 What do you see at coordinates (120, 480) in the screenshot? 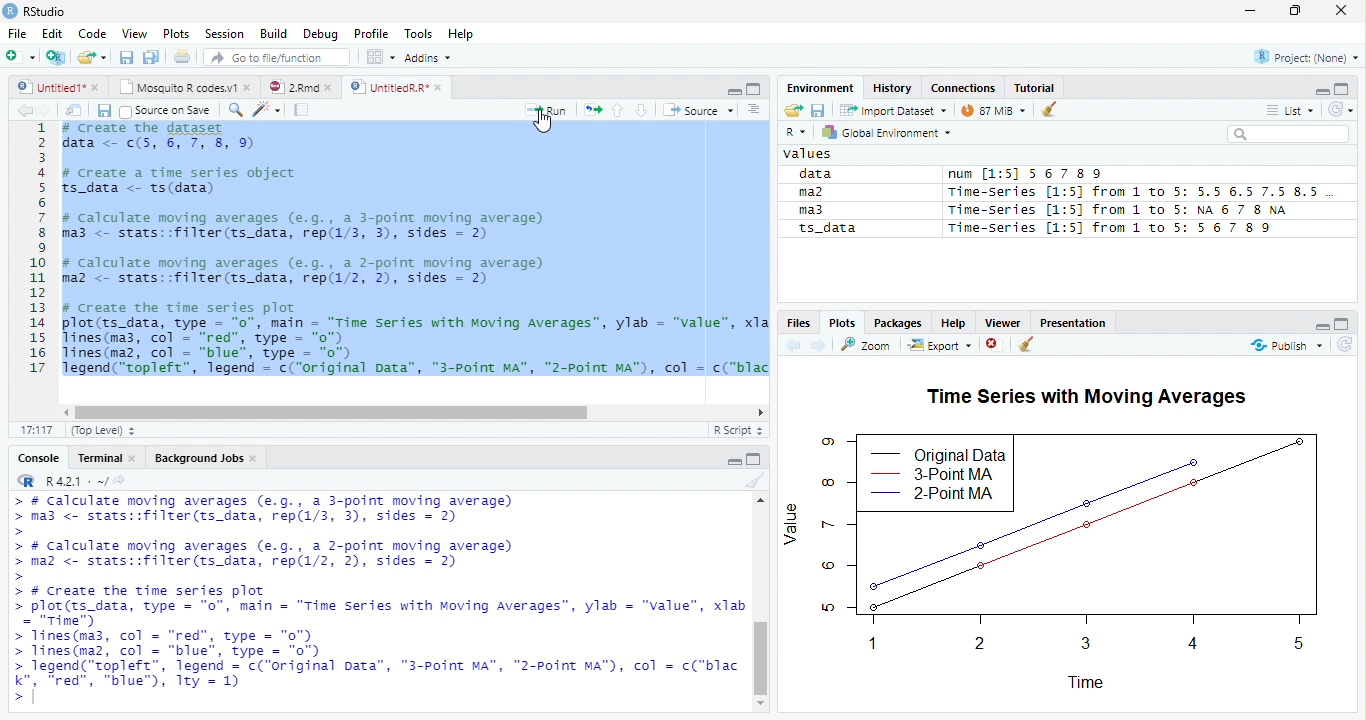
I see `view the current working directory` at bounding box center [120, 480].